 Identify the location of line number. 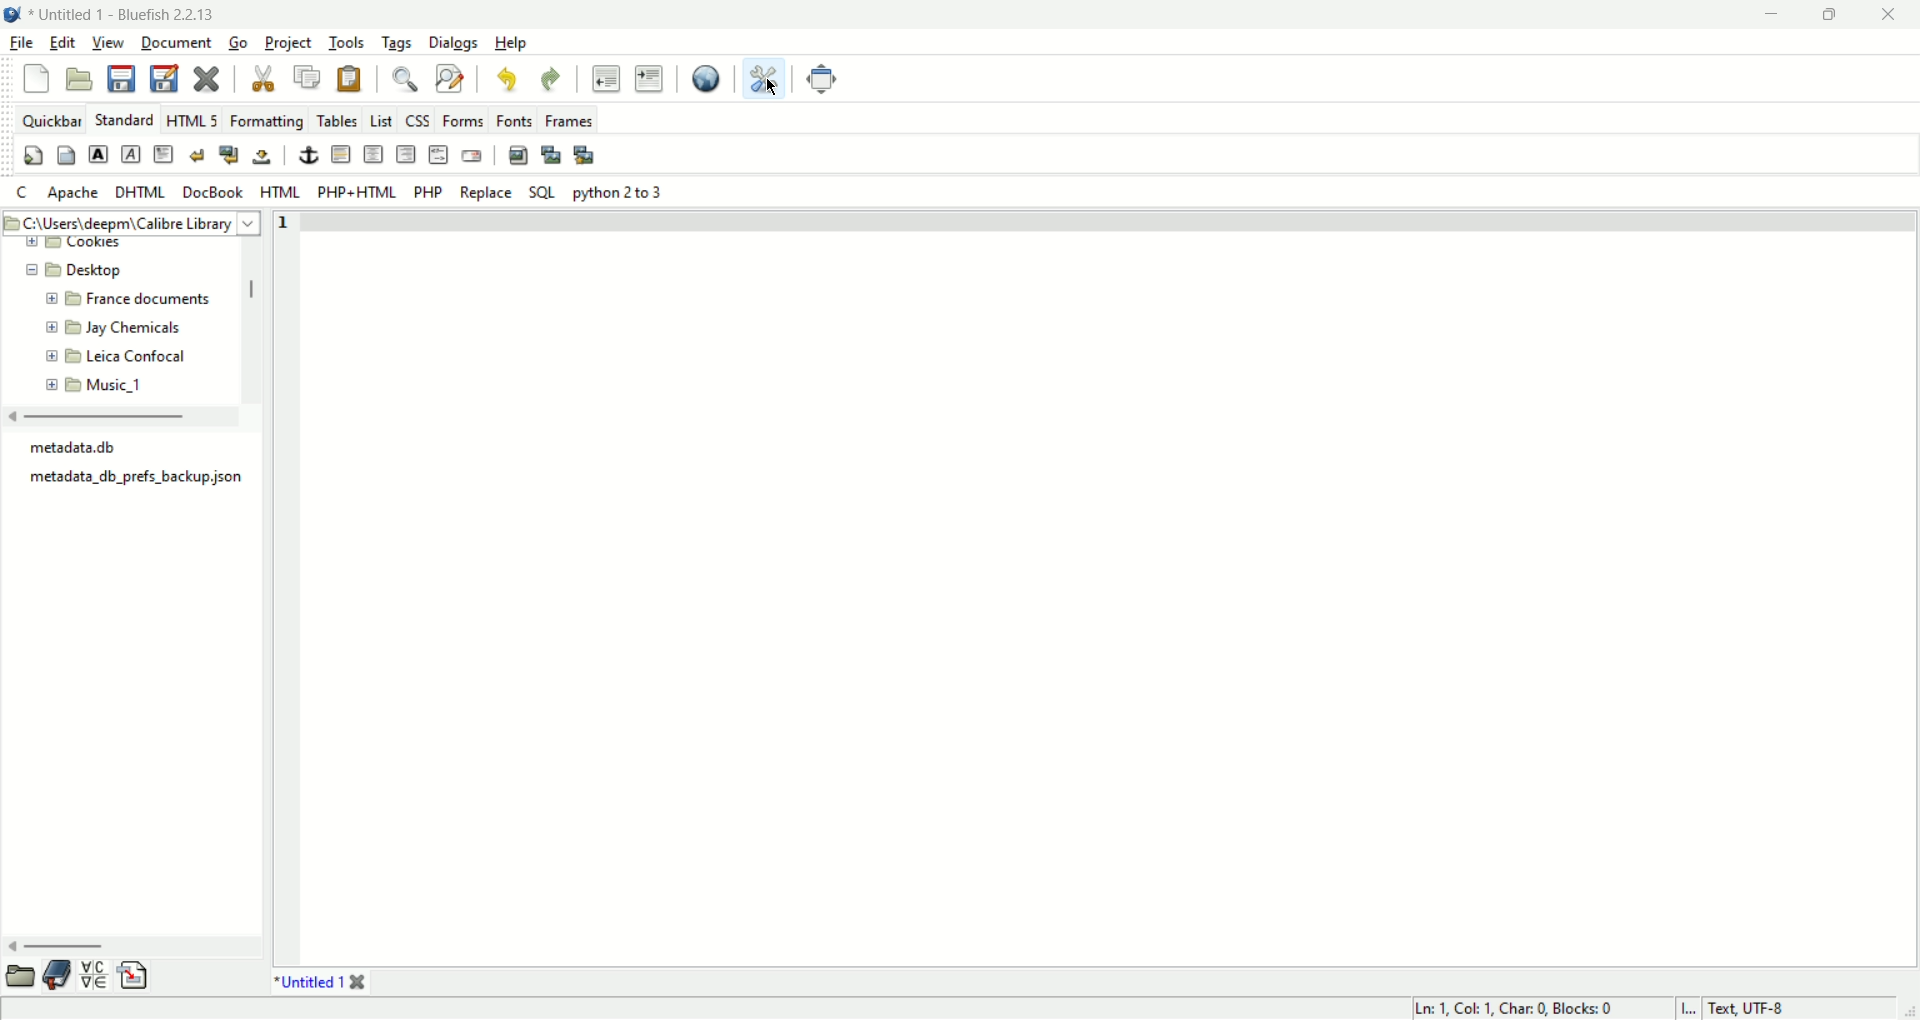
(283, 224).